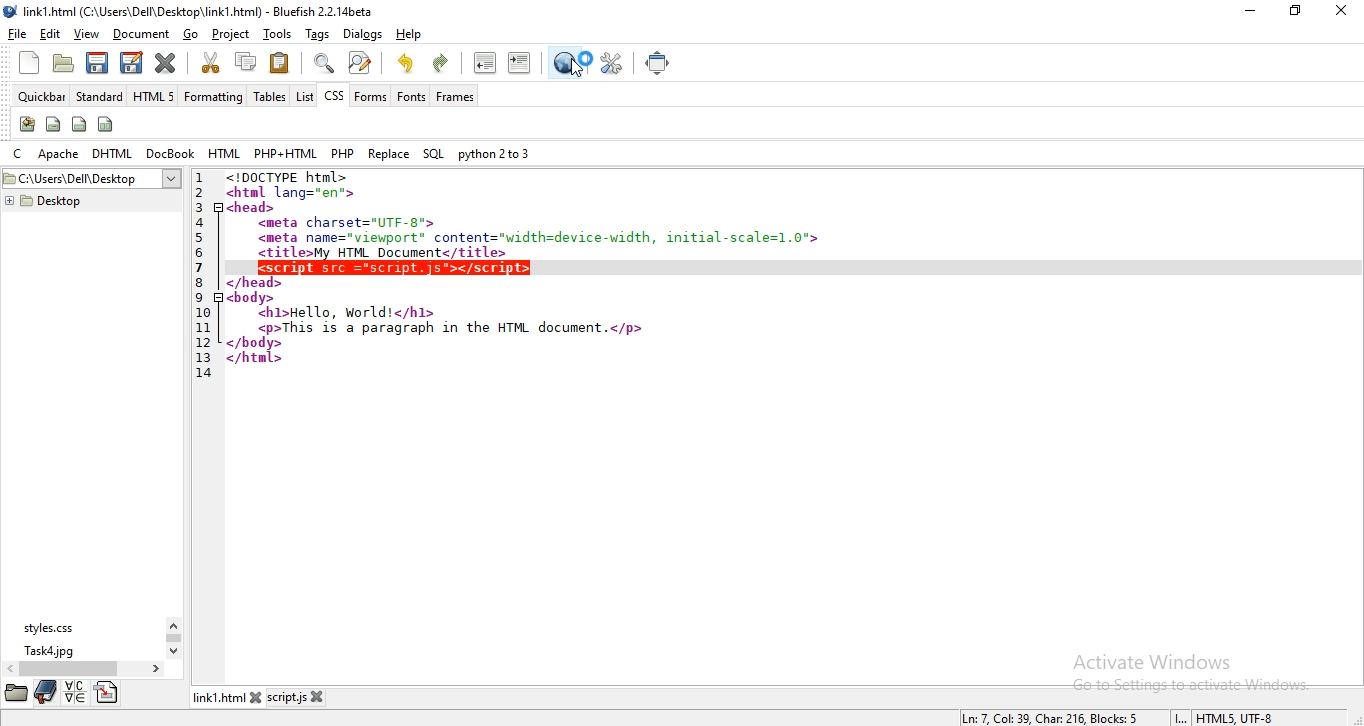 The image size is (1364, 726). I want to click on code fold, so click(220, 298).